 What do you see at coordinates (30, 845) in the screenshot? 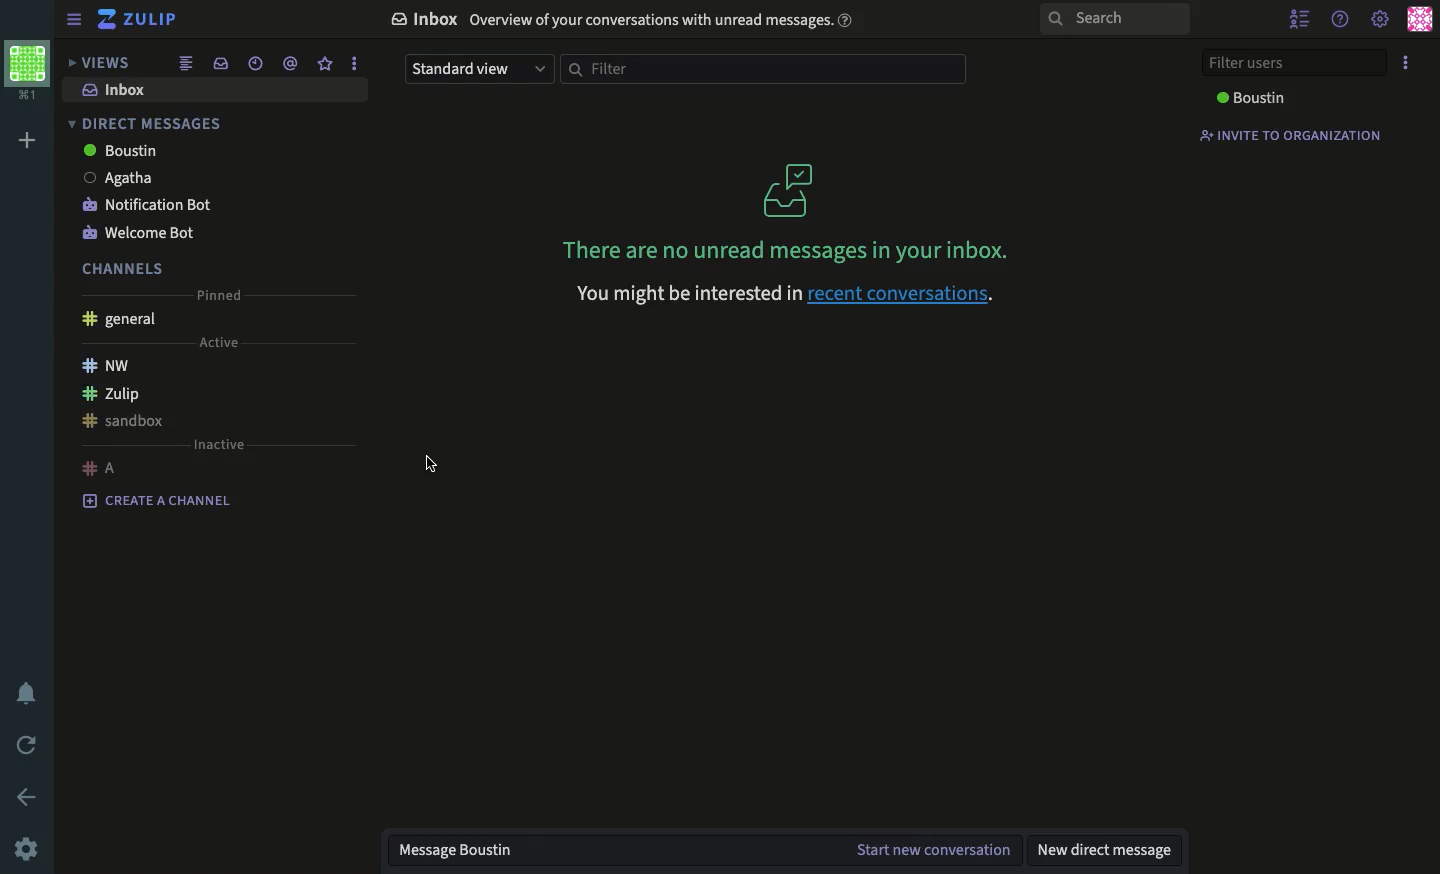
I see `settings` at bounding box center [30, 845].